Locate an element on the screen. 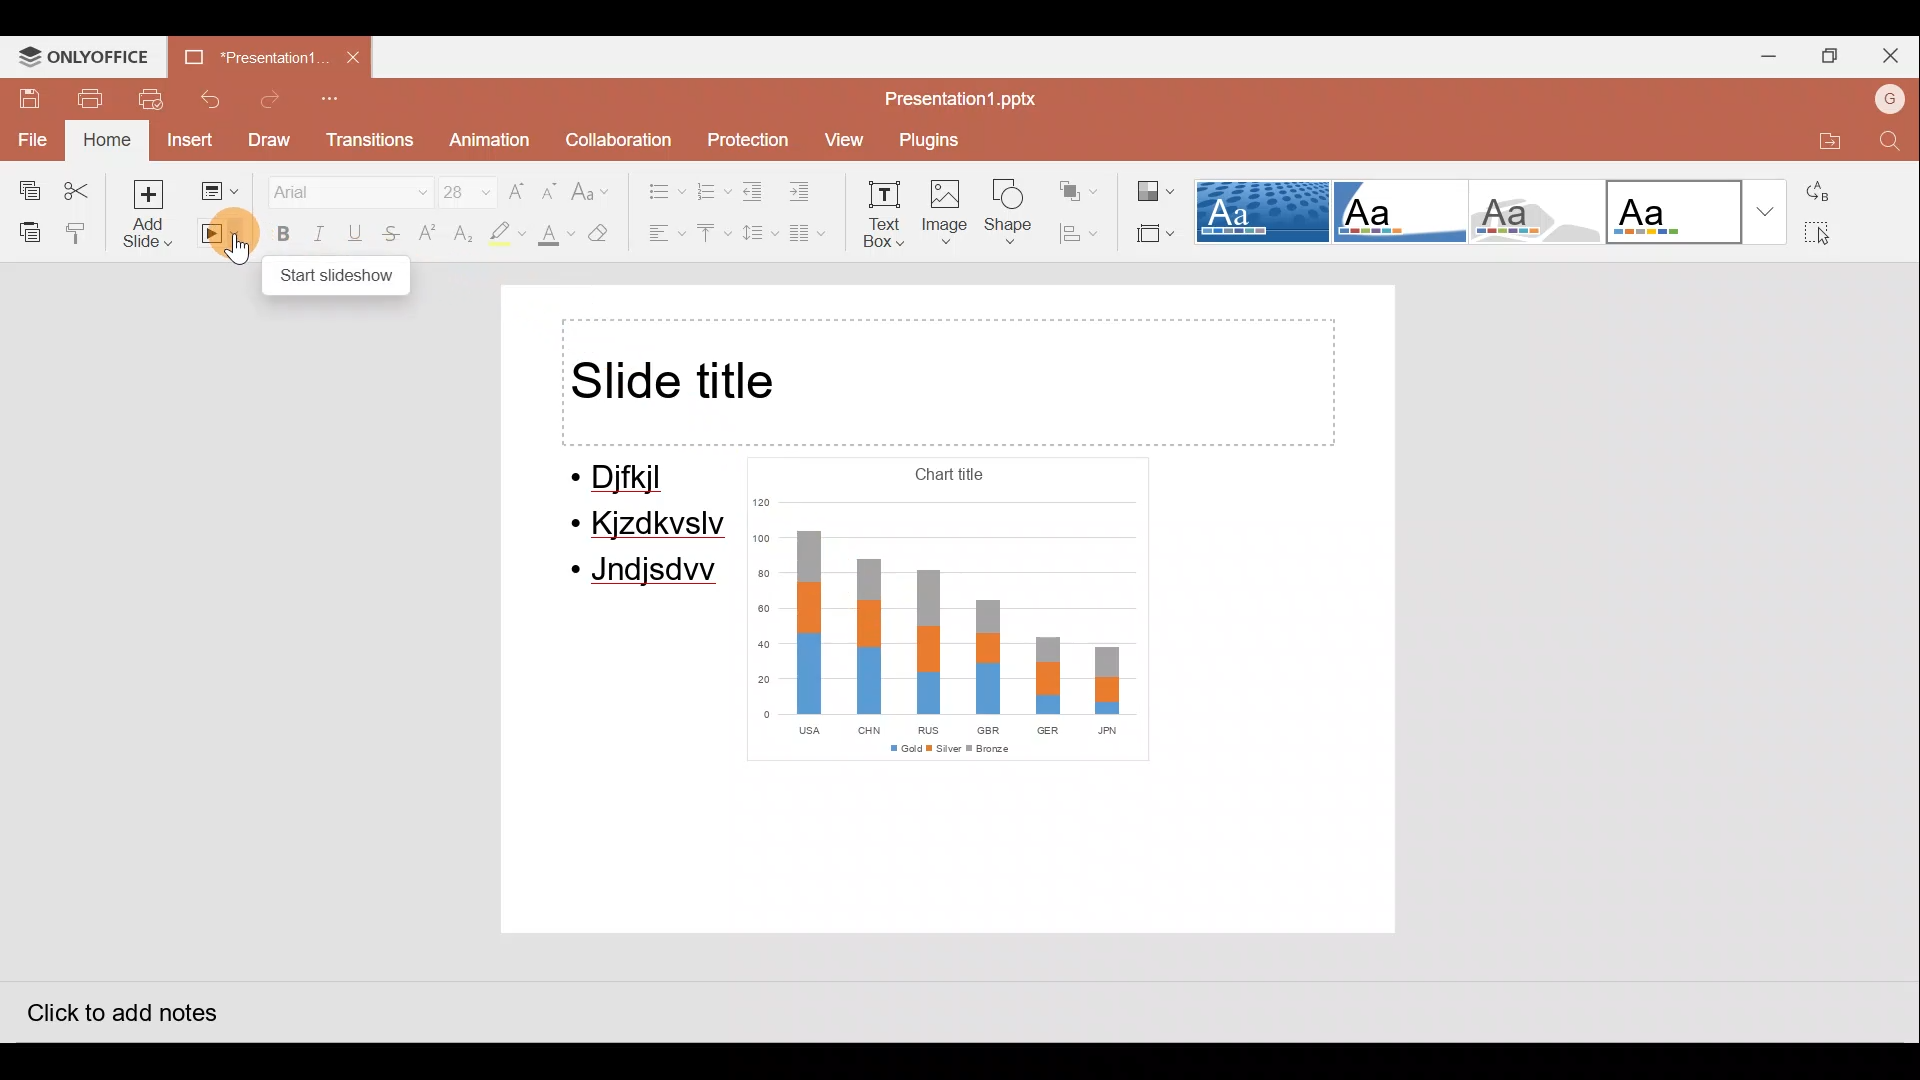  Increase indent is located at coordinates (808, 189).